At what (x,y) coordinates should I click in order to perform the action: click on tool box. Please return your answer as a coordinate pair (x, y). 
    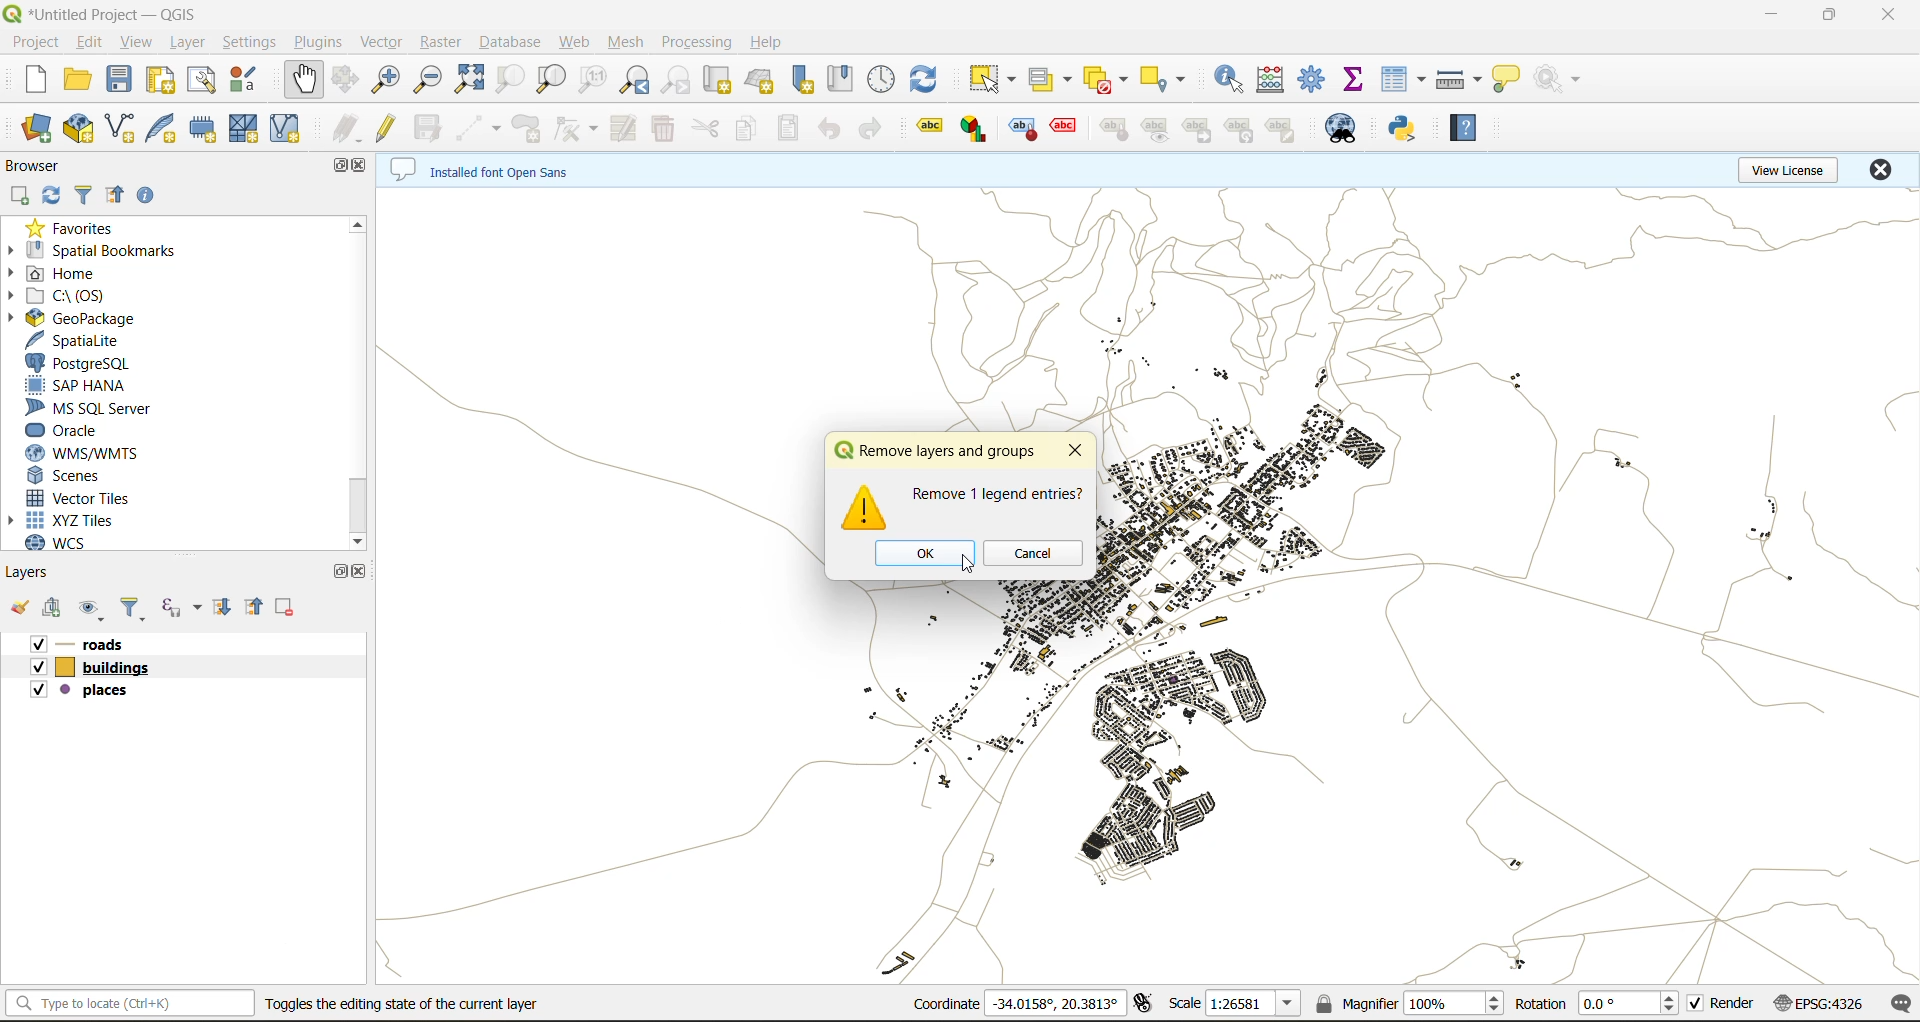
    Looking at the image, I should click on (1317, 81).